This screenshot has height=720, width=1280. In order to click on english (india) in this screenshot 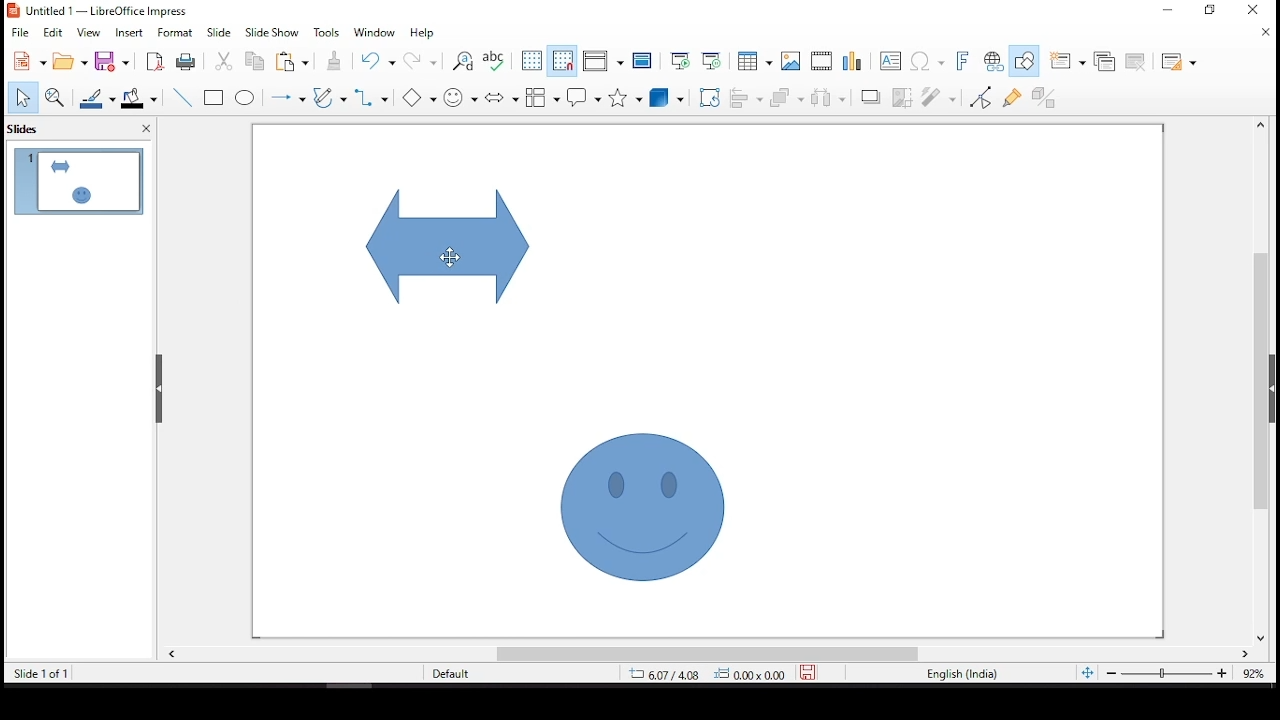, I will do `click(961, 672)`.